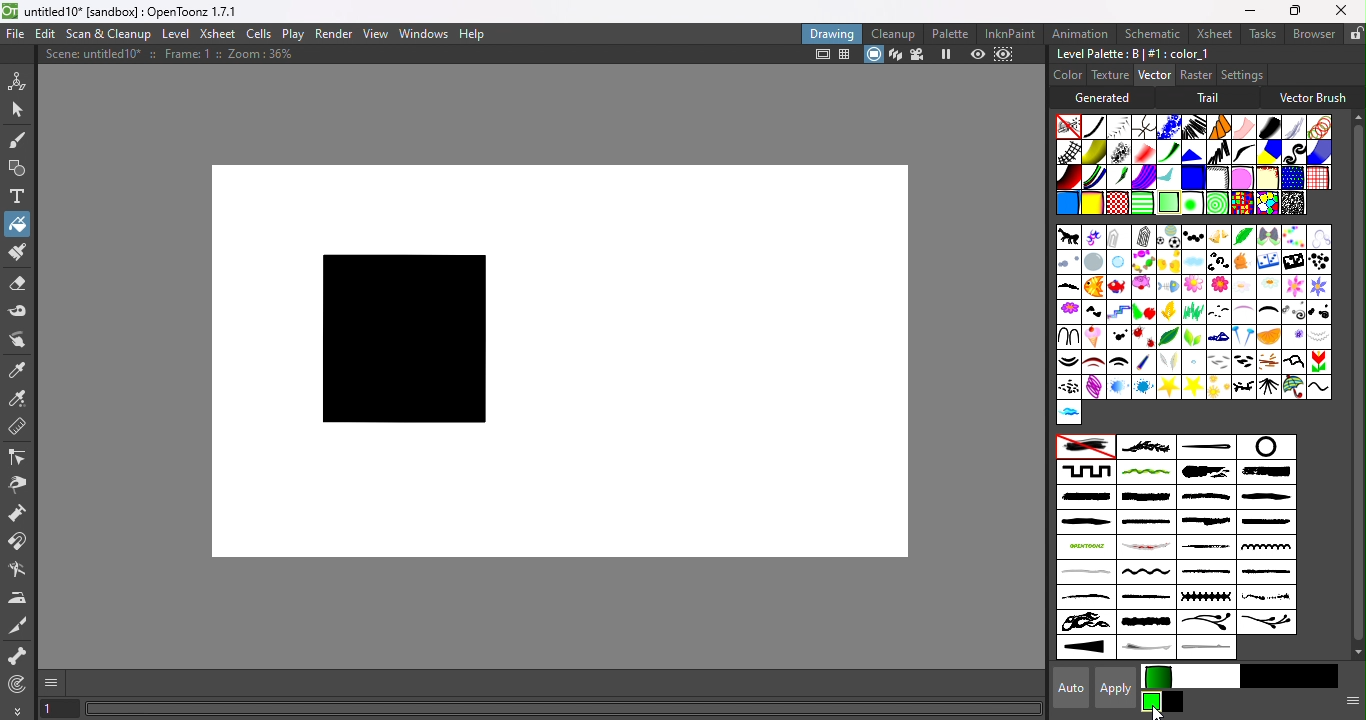 The height and width of the screenshot is (720, 1366). Describe the element at coordinates (1095, 178) in the screenshot. I see `Plait` at that location.